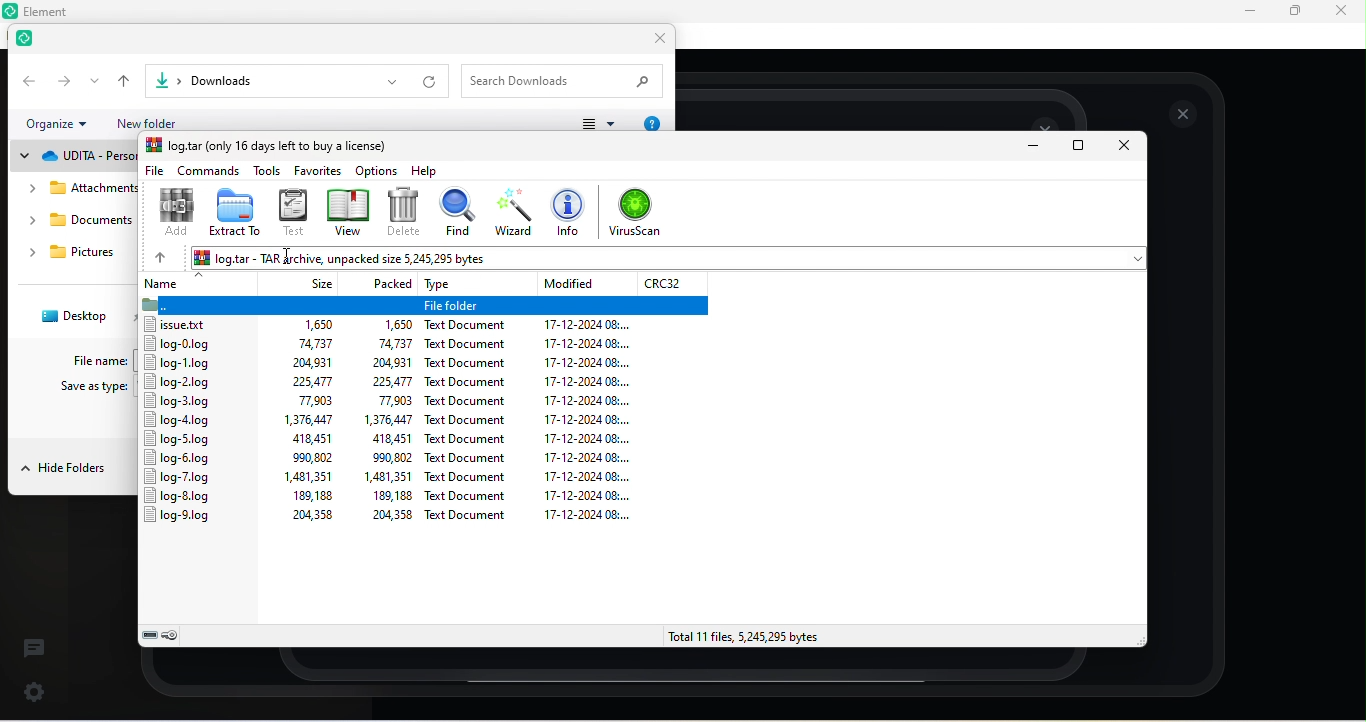  I want to click on 74,737, so click(313, 343).